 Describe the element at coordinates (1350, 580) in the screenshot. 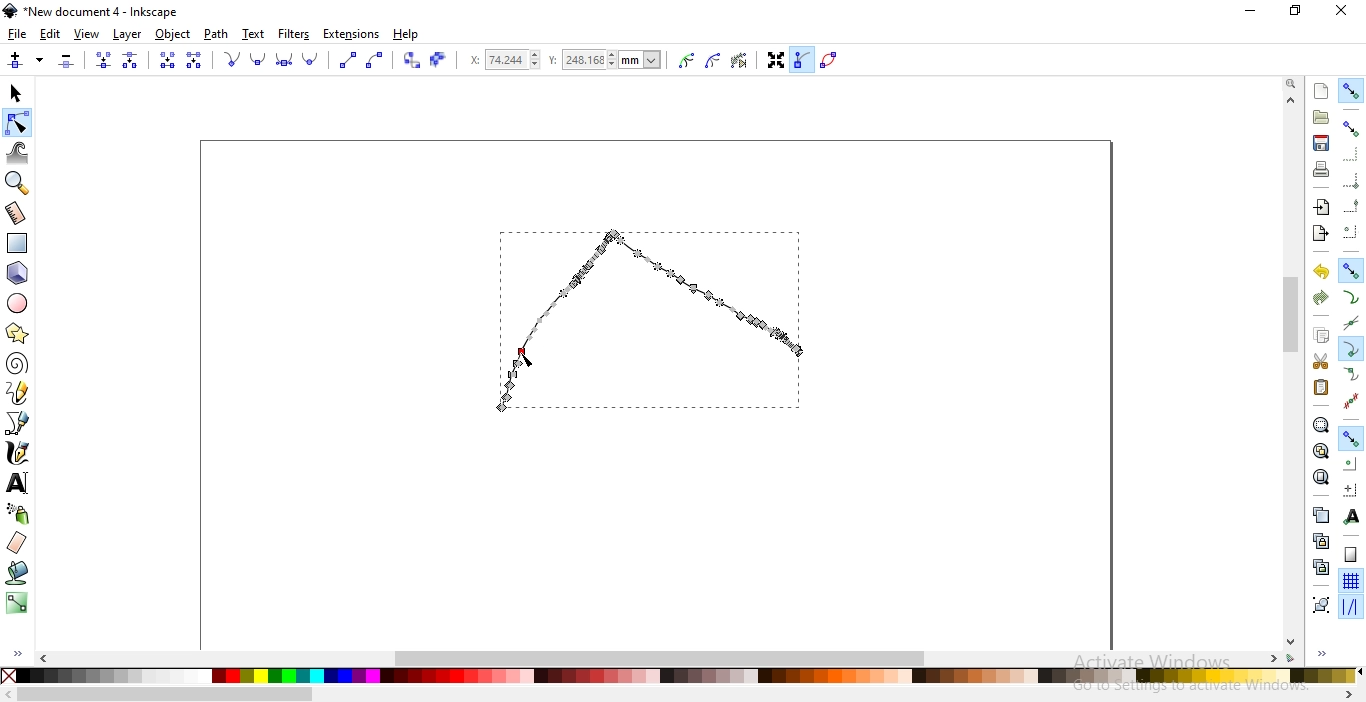

I see `snap to grids` at that location.